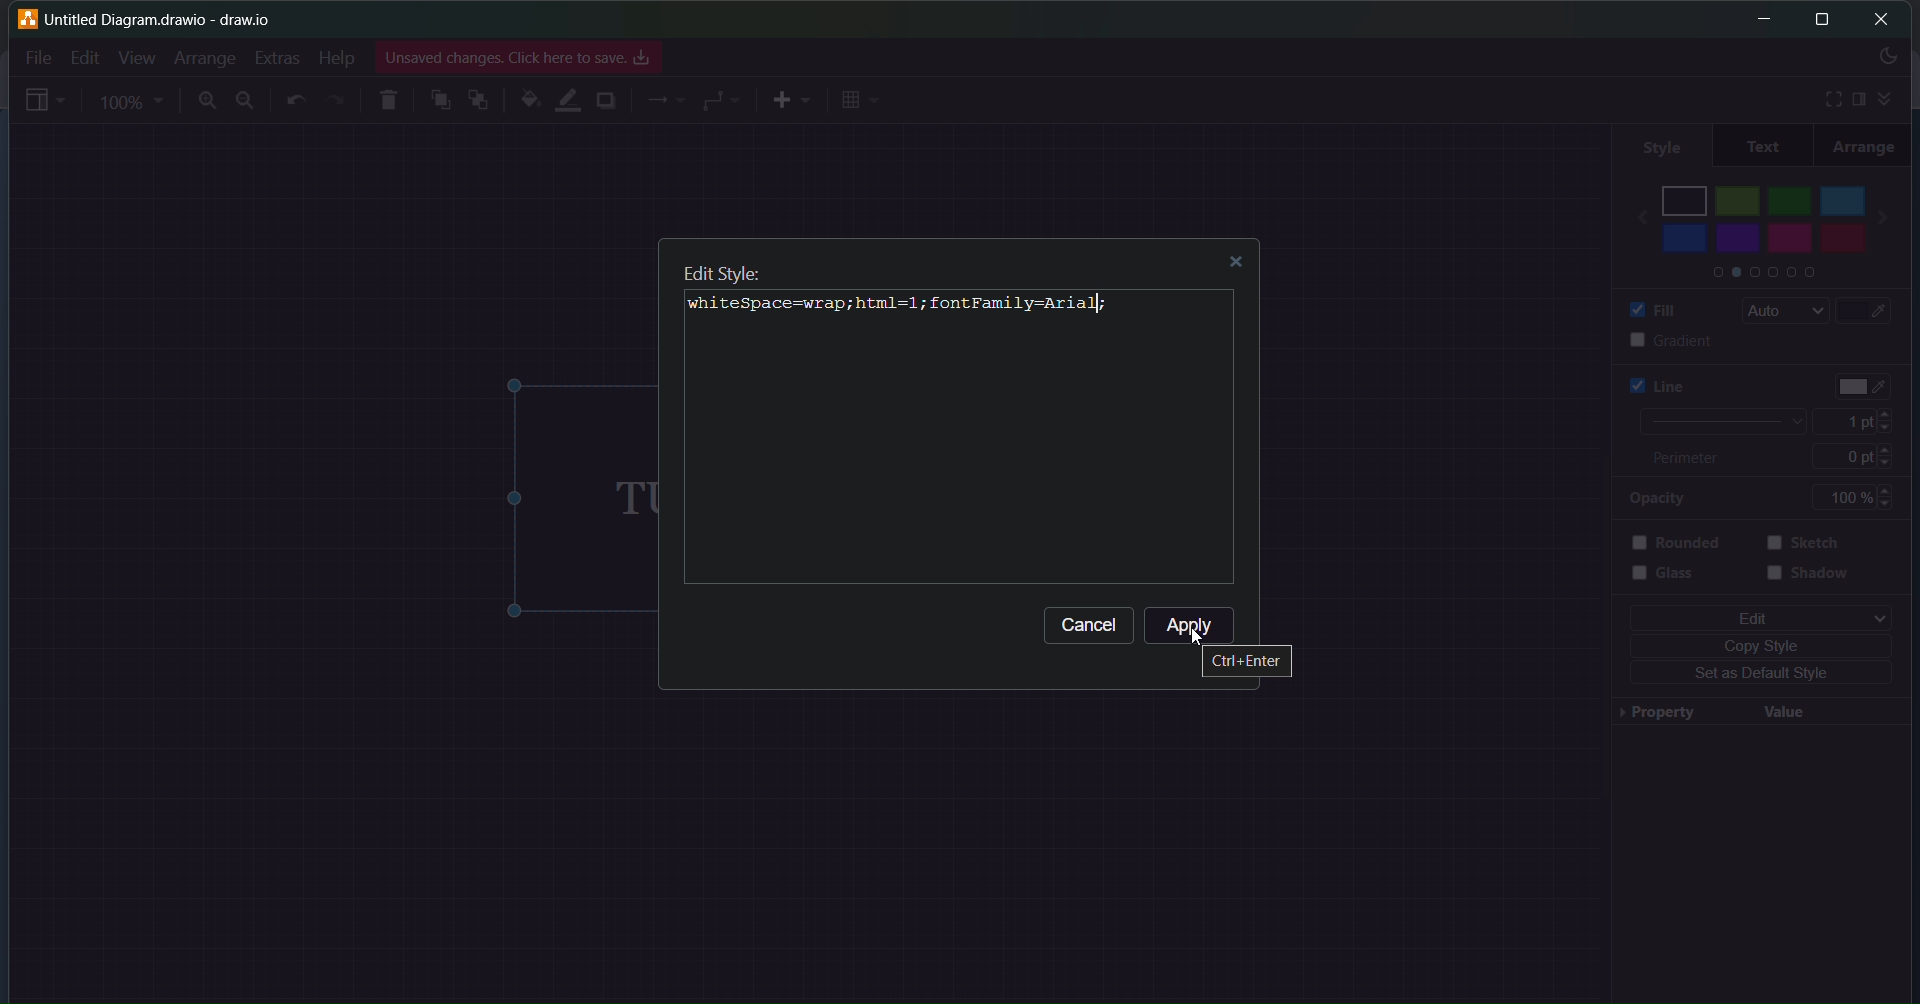 The width and height of the screenshot is (1920, 1004). I want to click on 0pt, so click(1868, 455).